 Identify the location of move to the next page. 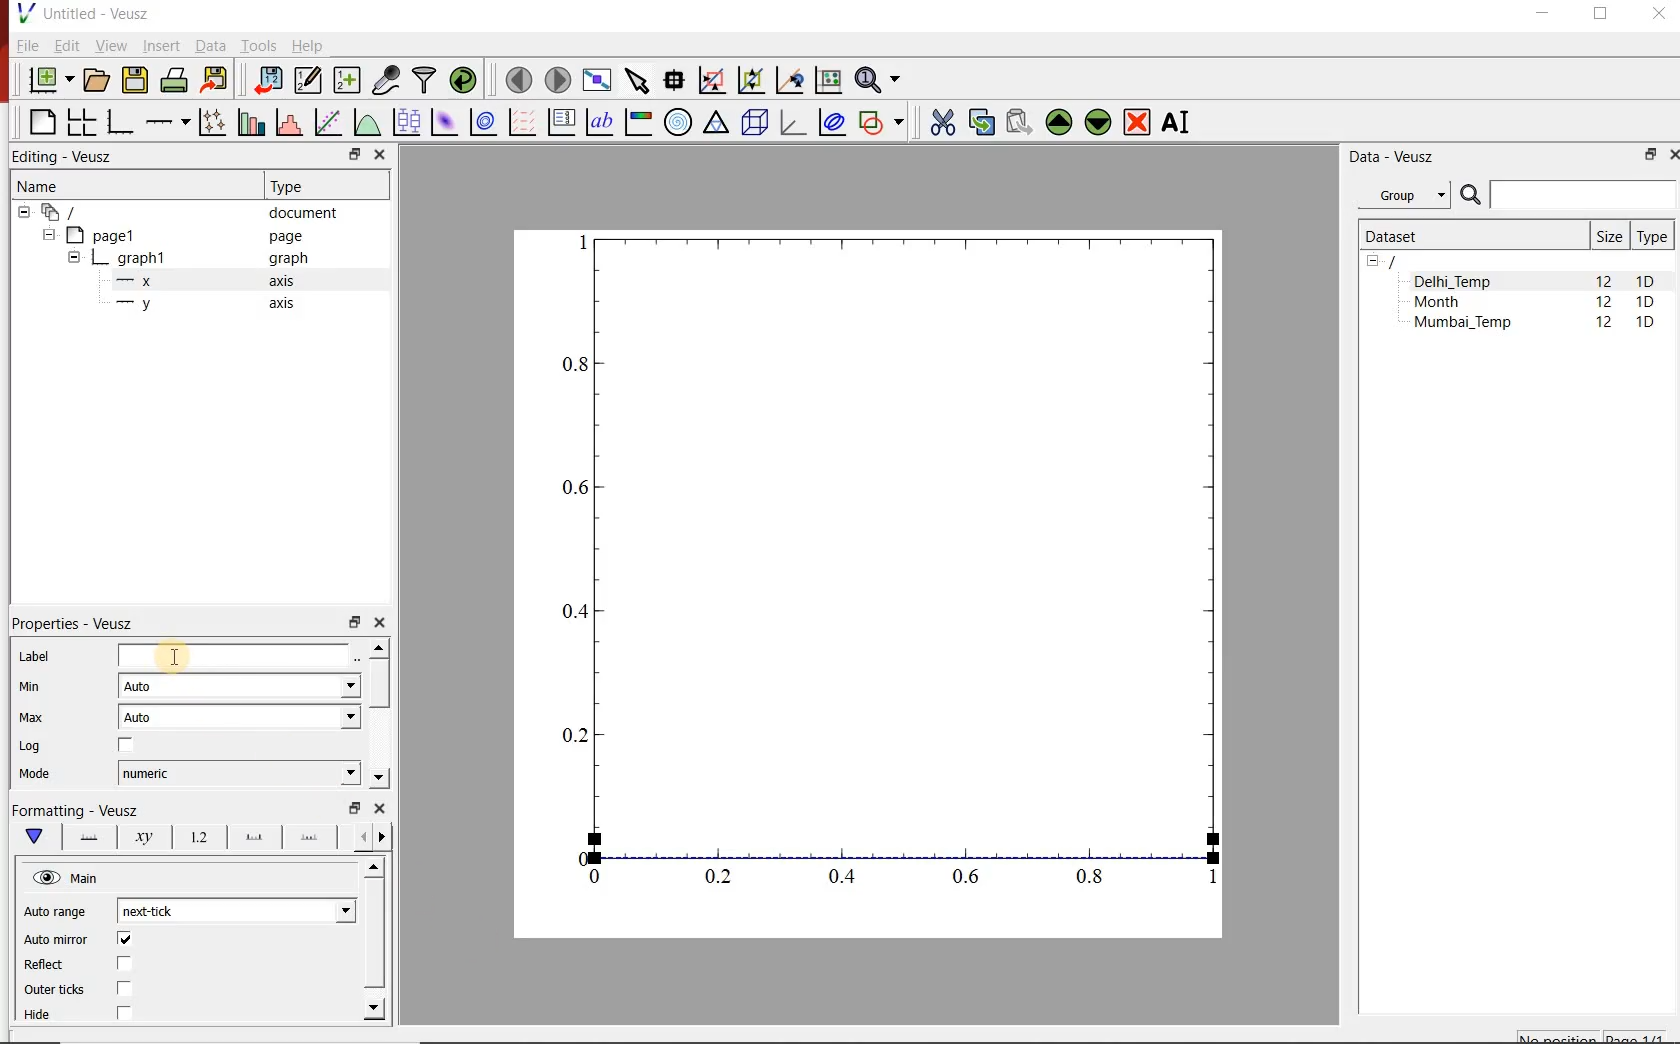
(558, 80).